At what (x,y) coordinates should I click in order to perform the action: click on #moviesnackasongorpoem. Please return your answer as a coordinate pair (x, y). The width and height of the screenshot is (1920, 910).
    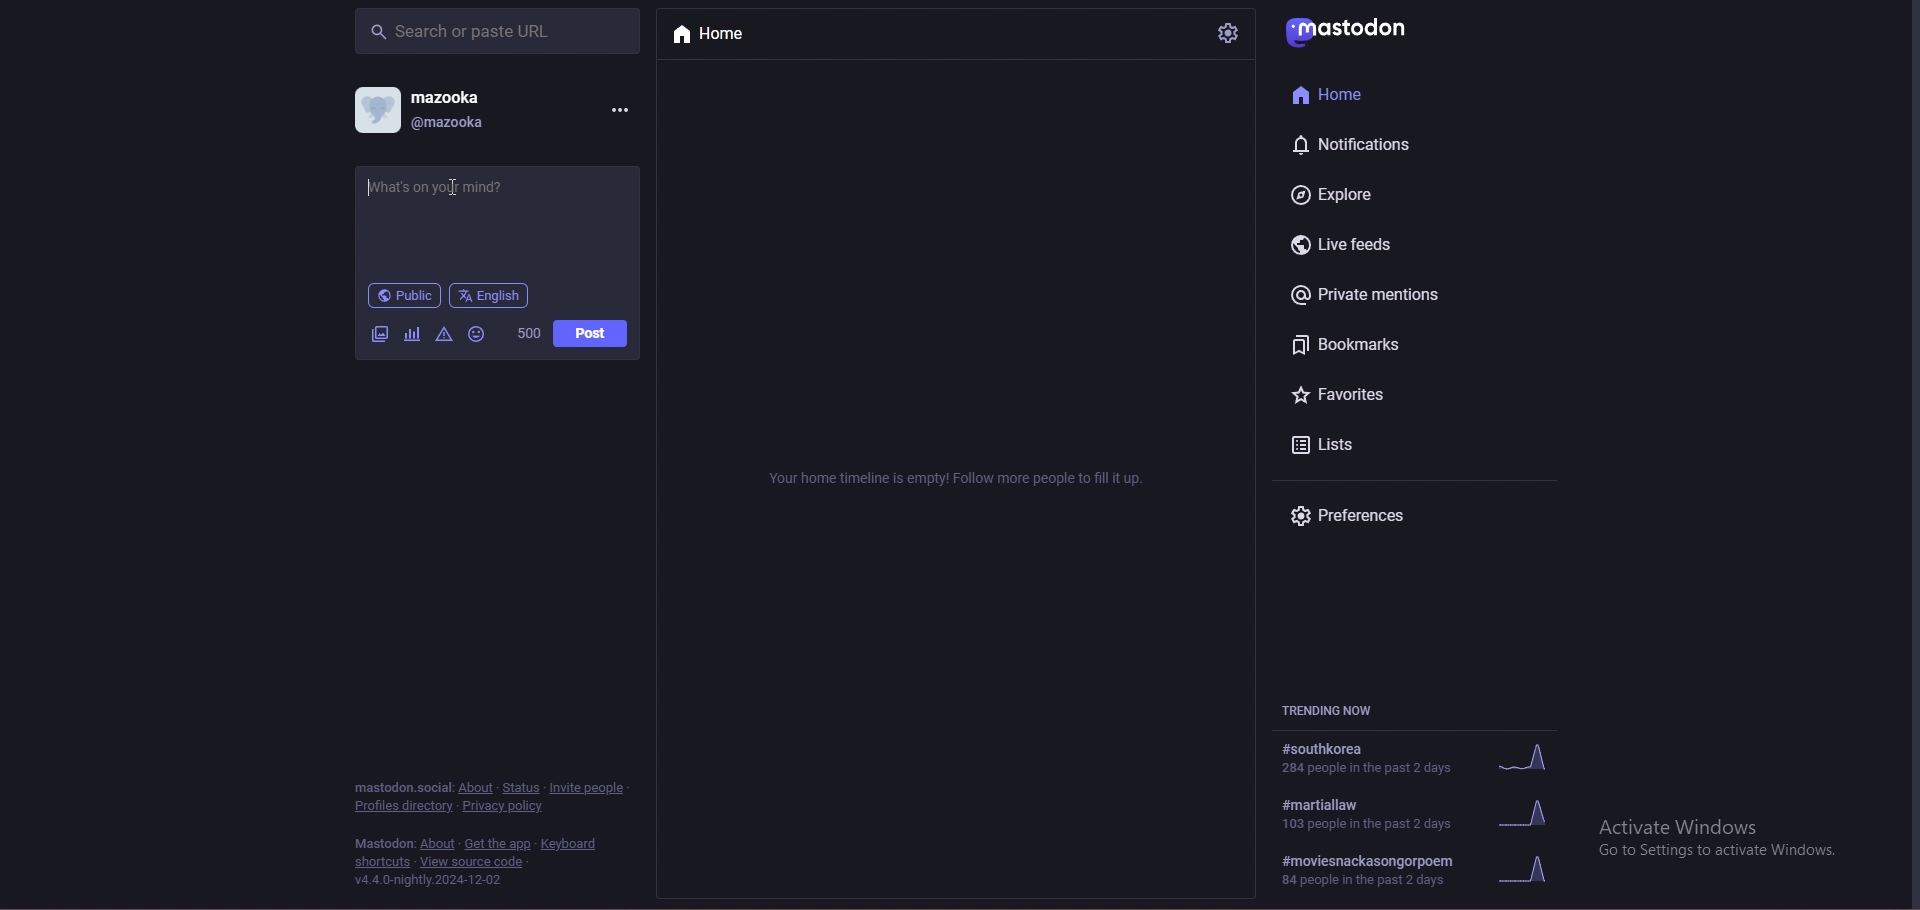
    Looking at the image, I should click on (1419, 868).